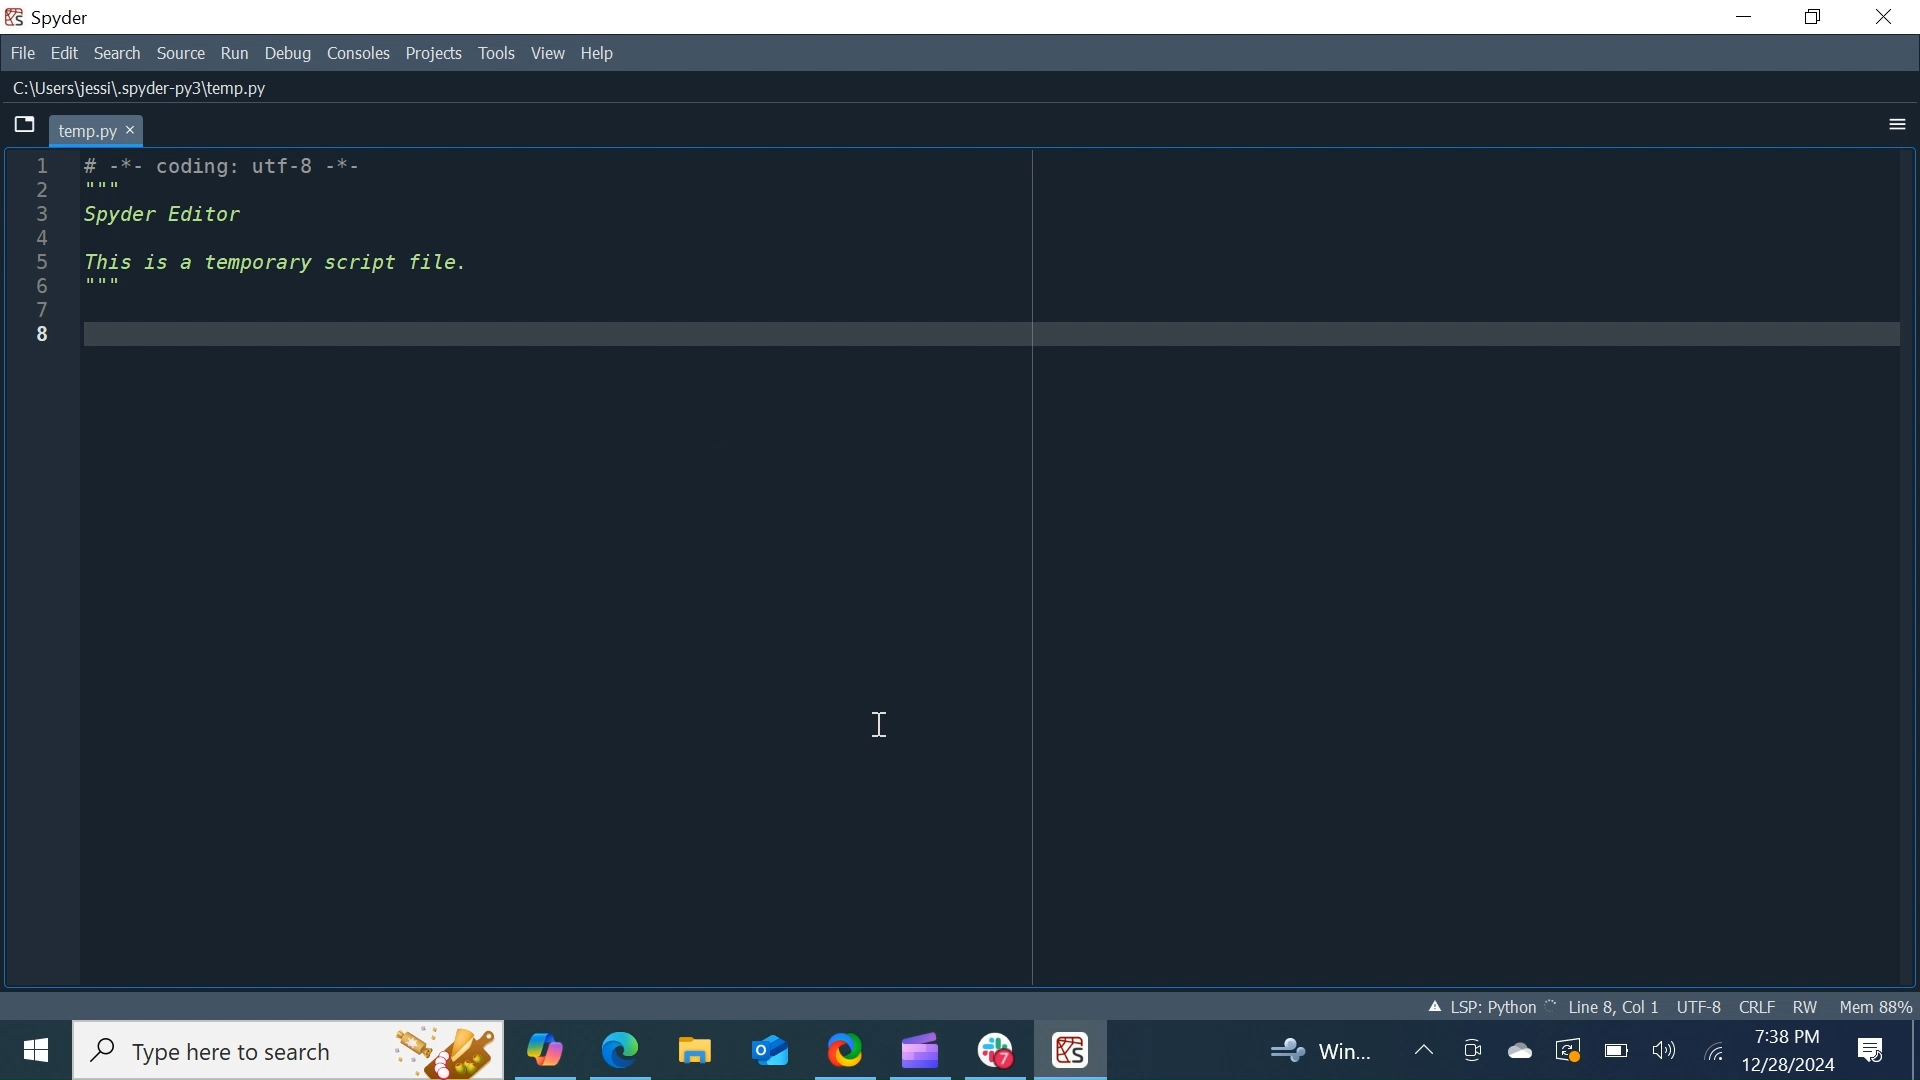  What do you see at coordinates (1873, 1004) in the screenshot?
I see `Memory Usage` at bounding box center [1873, 1004].